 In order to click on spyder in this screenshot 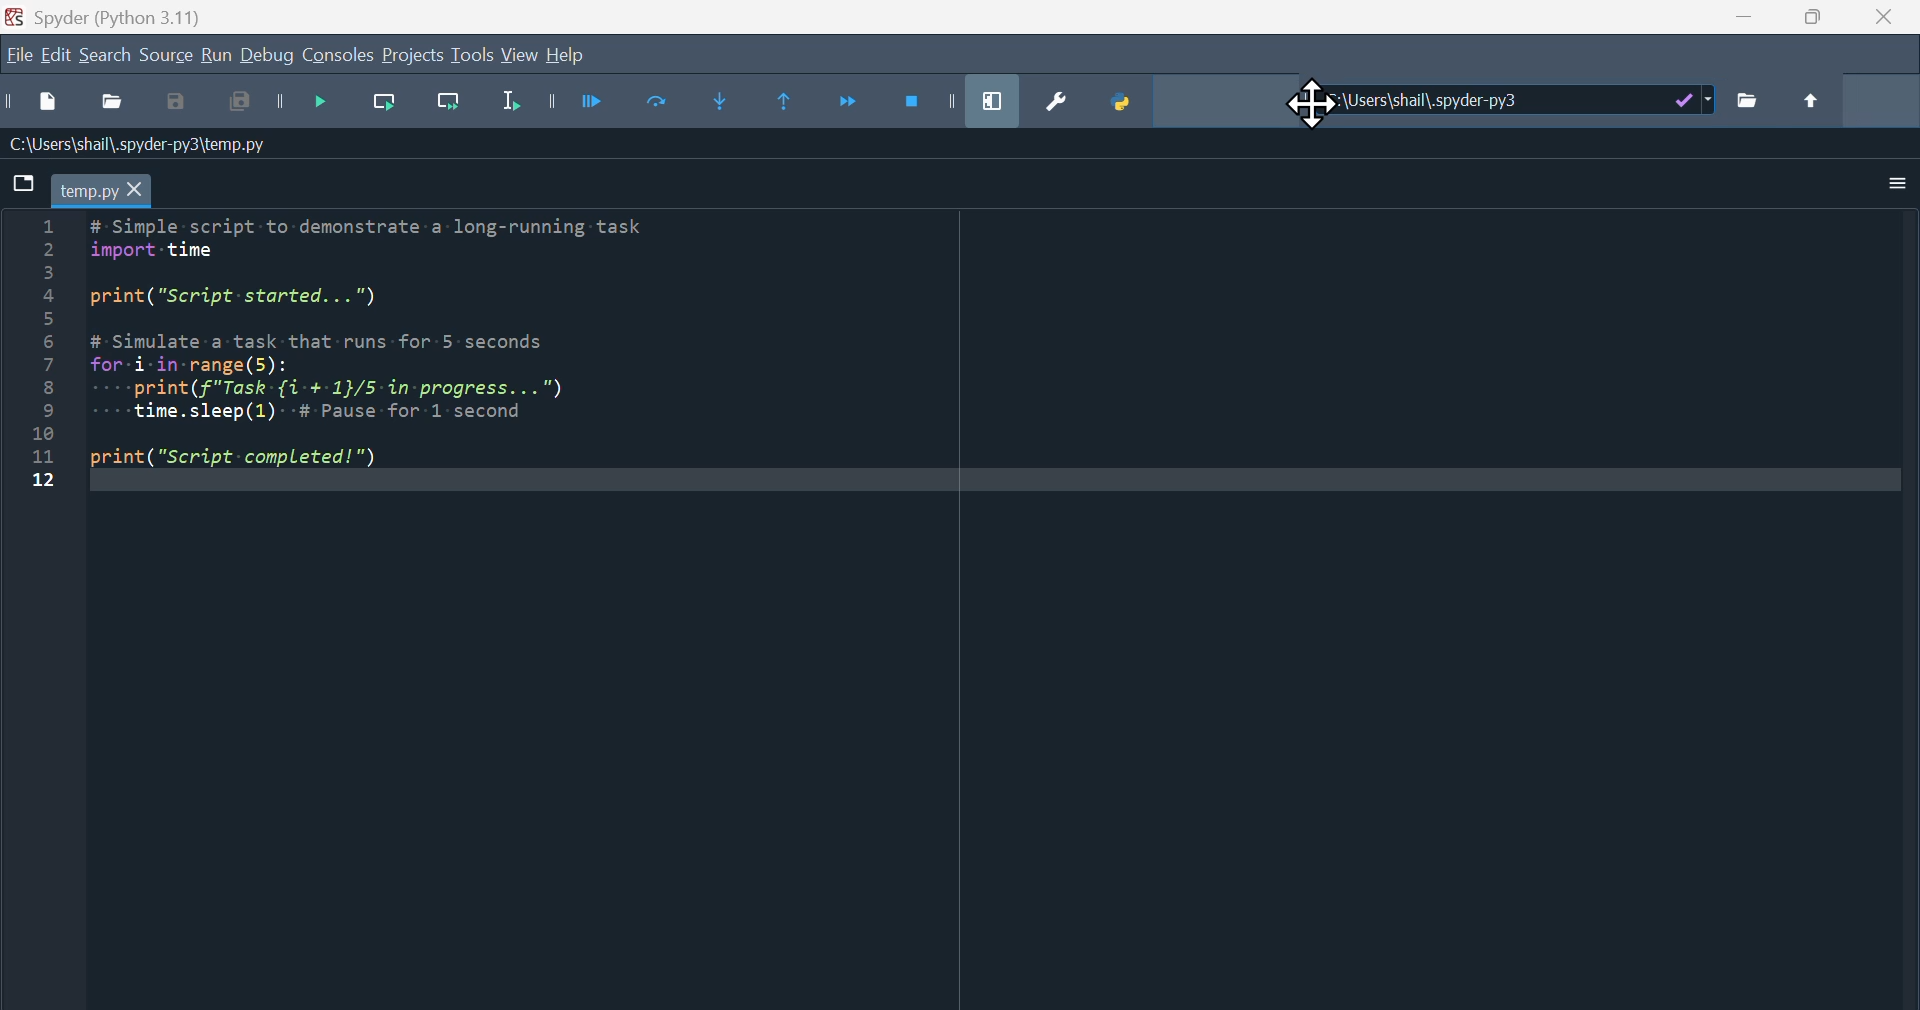, I will do `click(125, 17)`.